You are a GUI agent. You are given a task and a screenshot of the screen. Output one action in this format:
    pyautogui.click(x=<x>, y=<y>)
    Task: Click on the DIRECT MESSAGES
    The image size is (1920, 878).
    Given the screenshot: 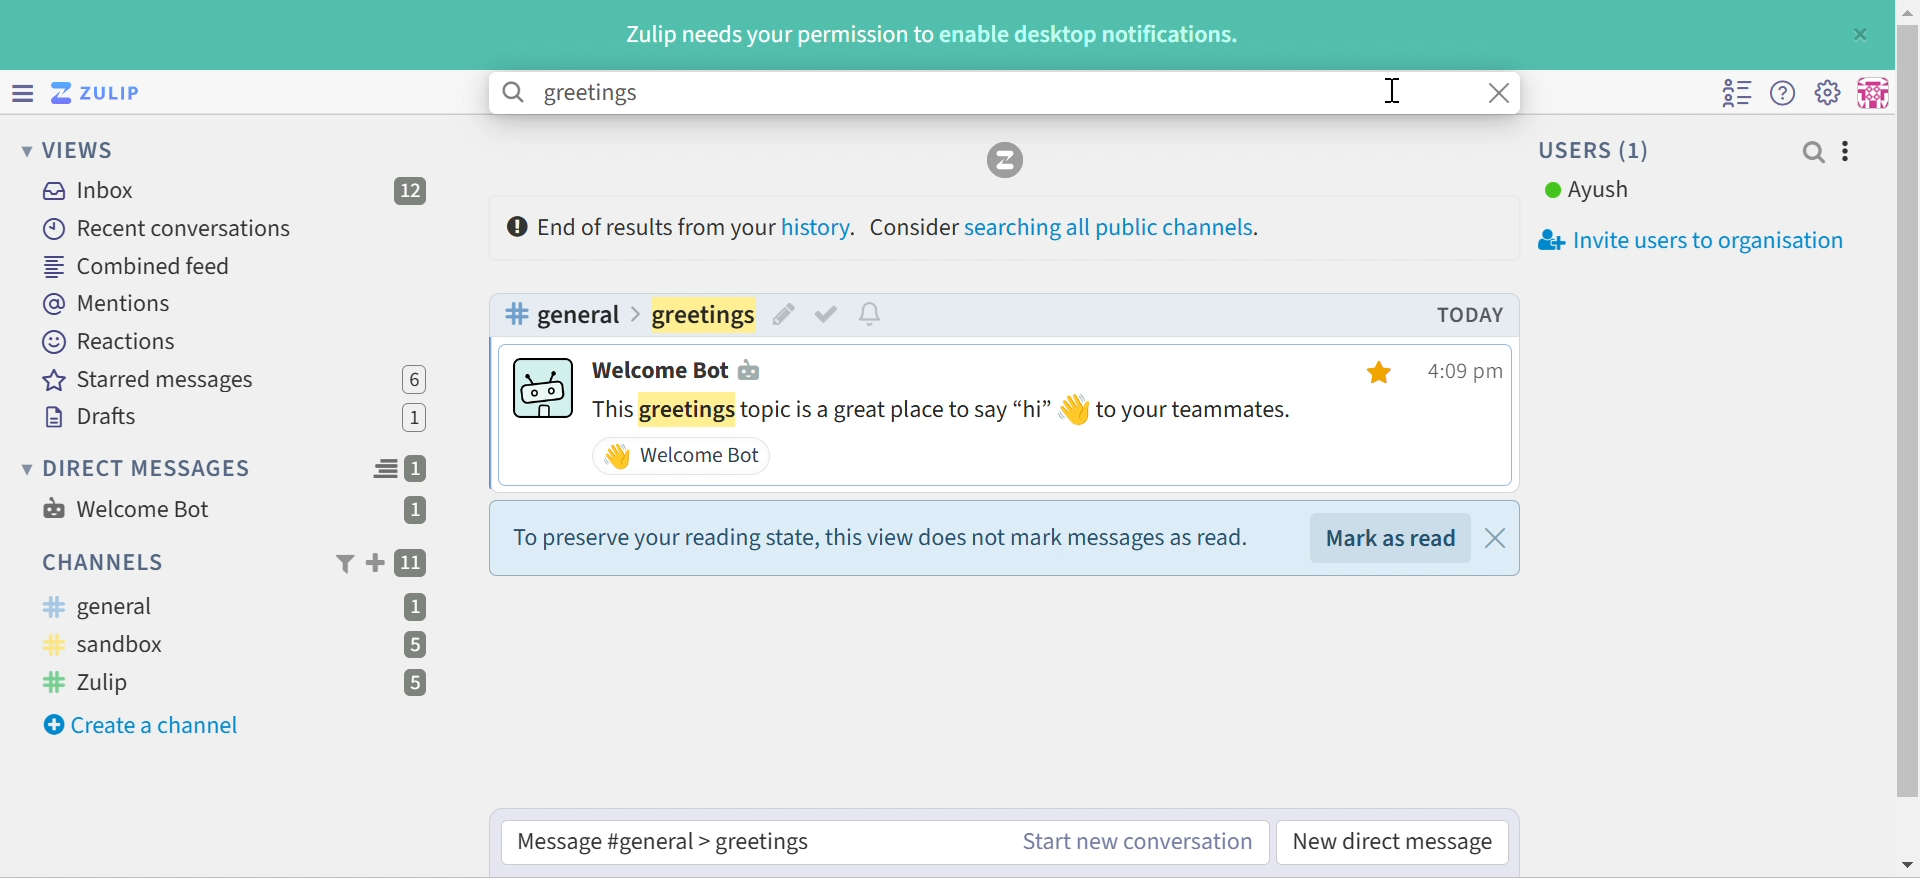 What is the action you would take?
    pyautogui.click(x=138, y=469)
    